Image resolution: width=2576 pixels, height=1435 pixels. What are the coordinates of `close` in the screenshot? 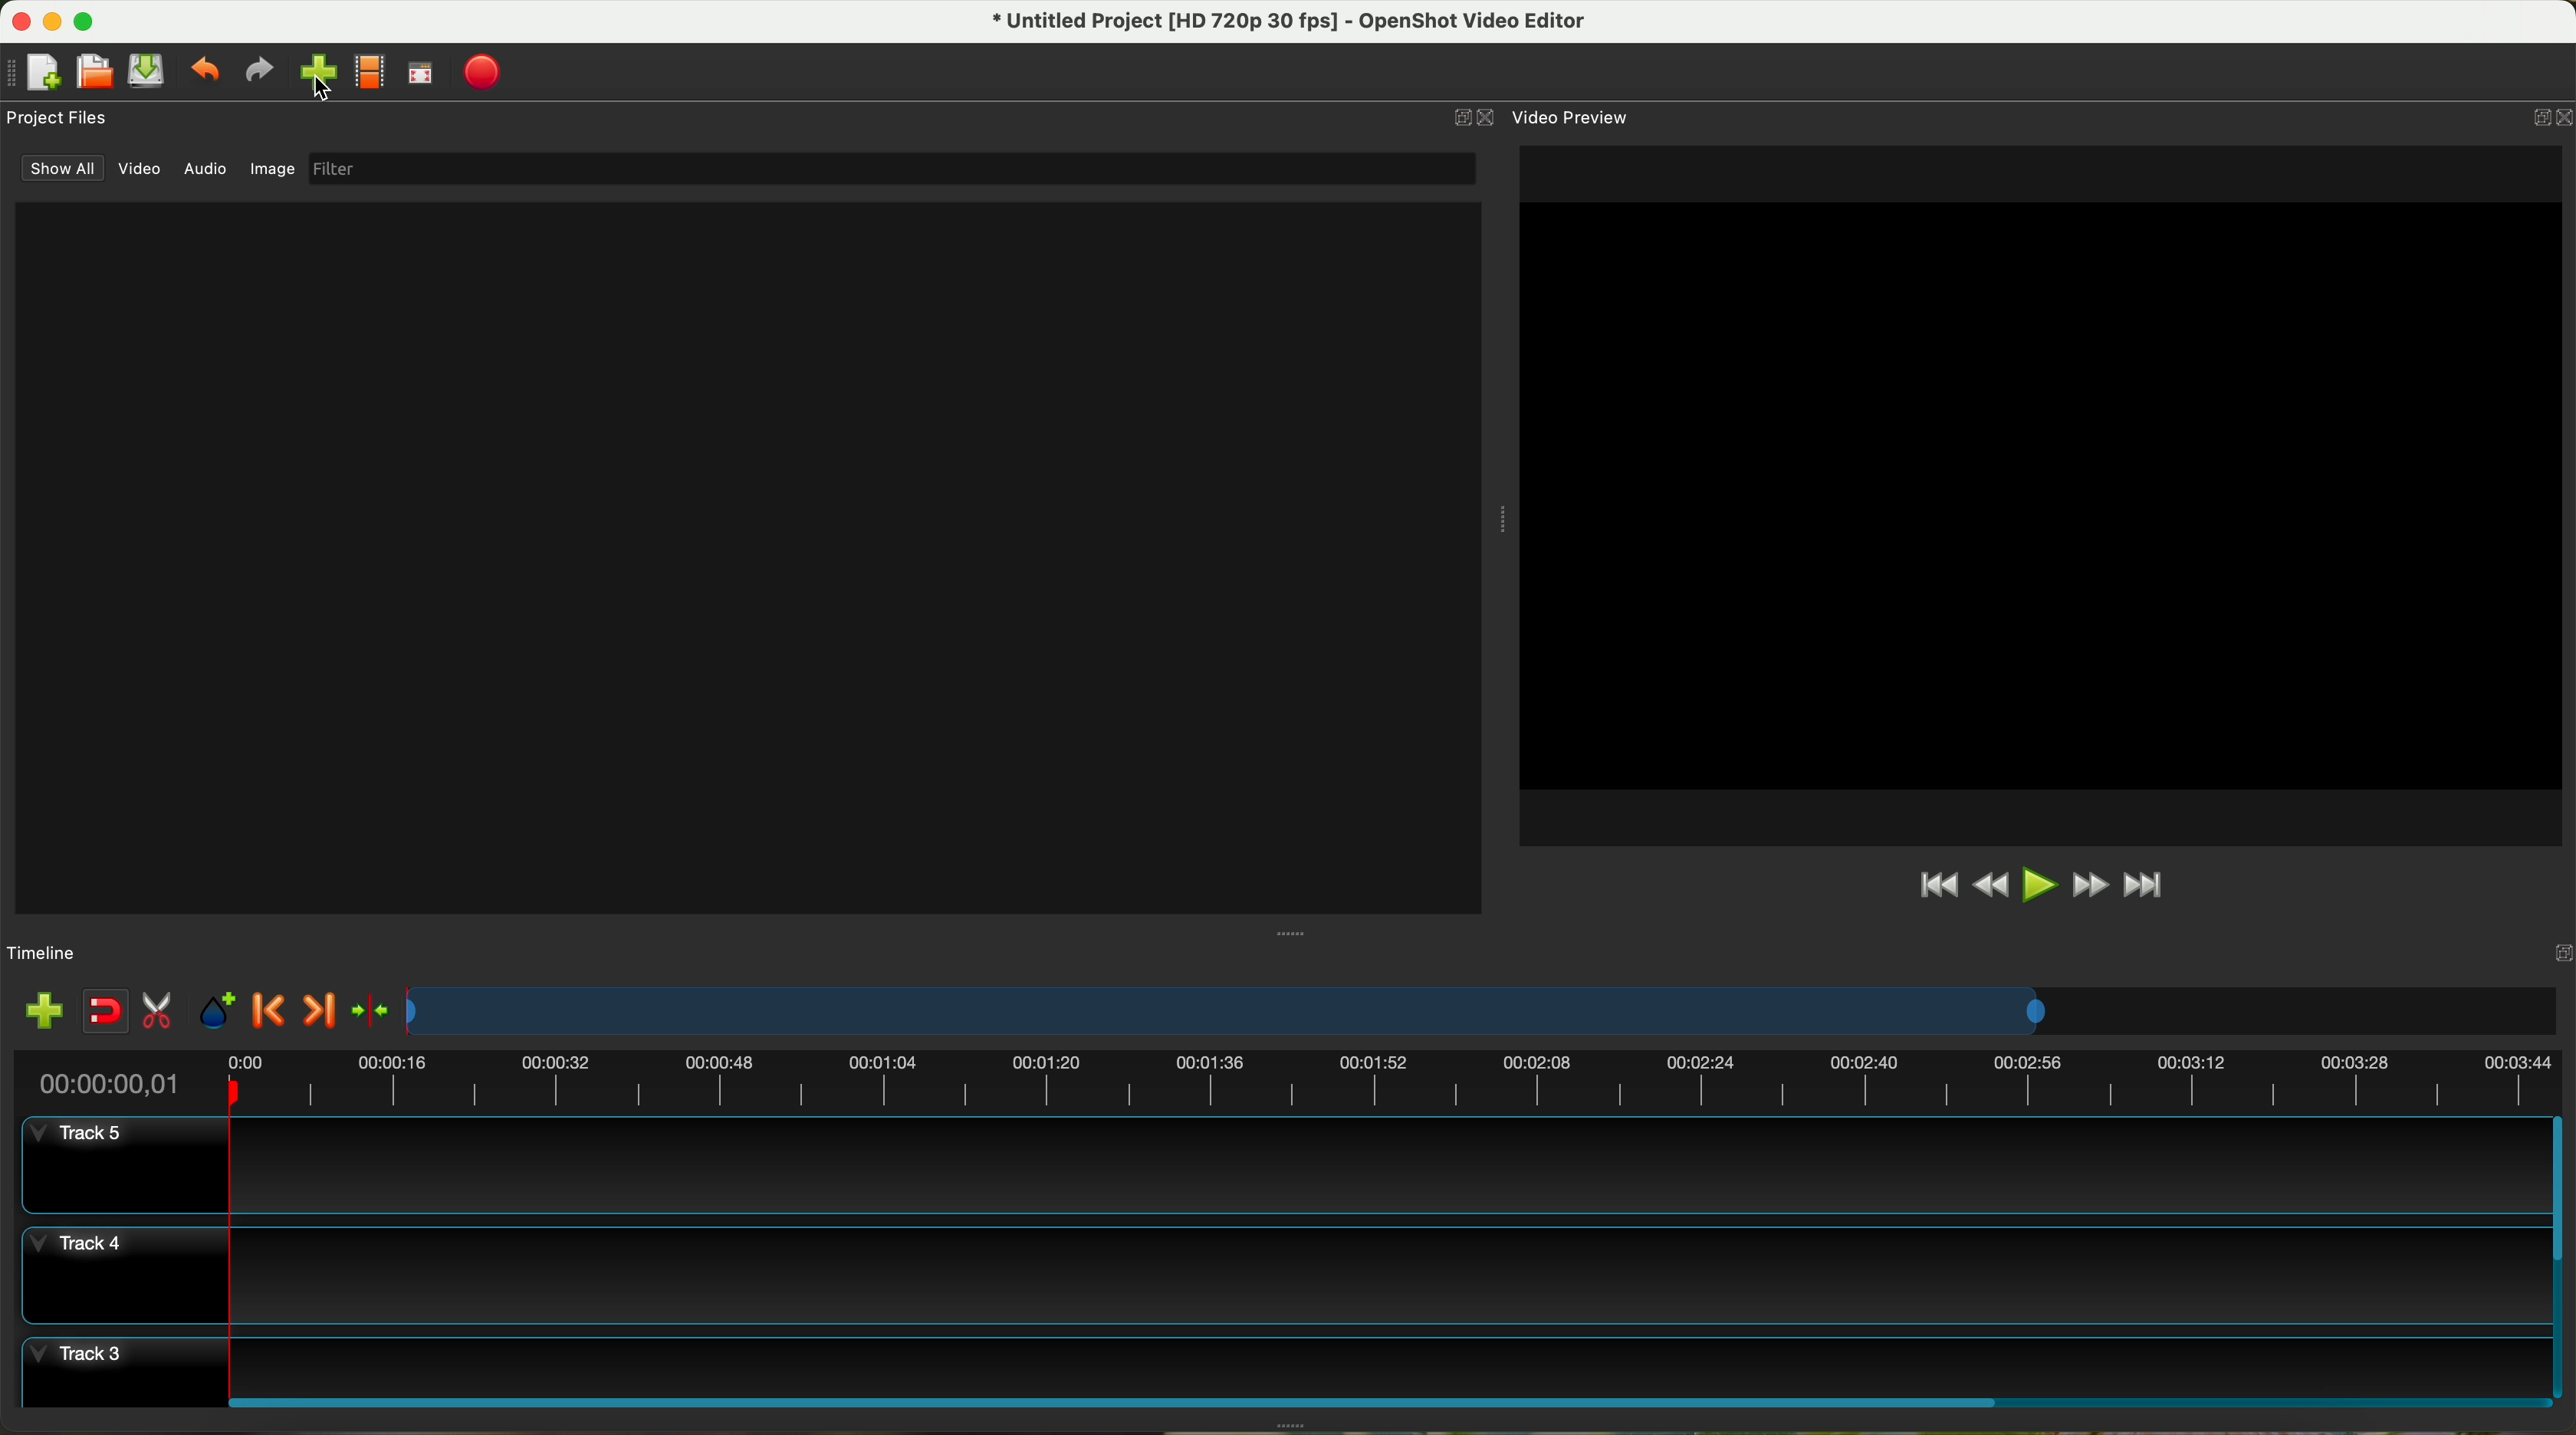 It's located at (1476, 118).